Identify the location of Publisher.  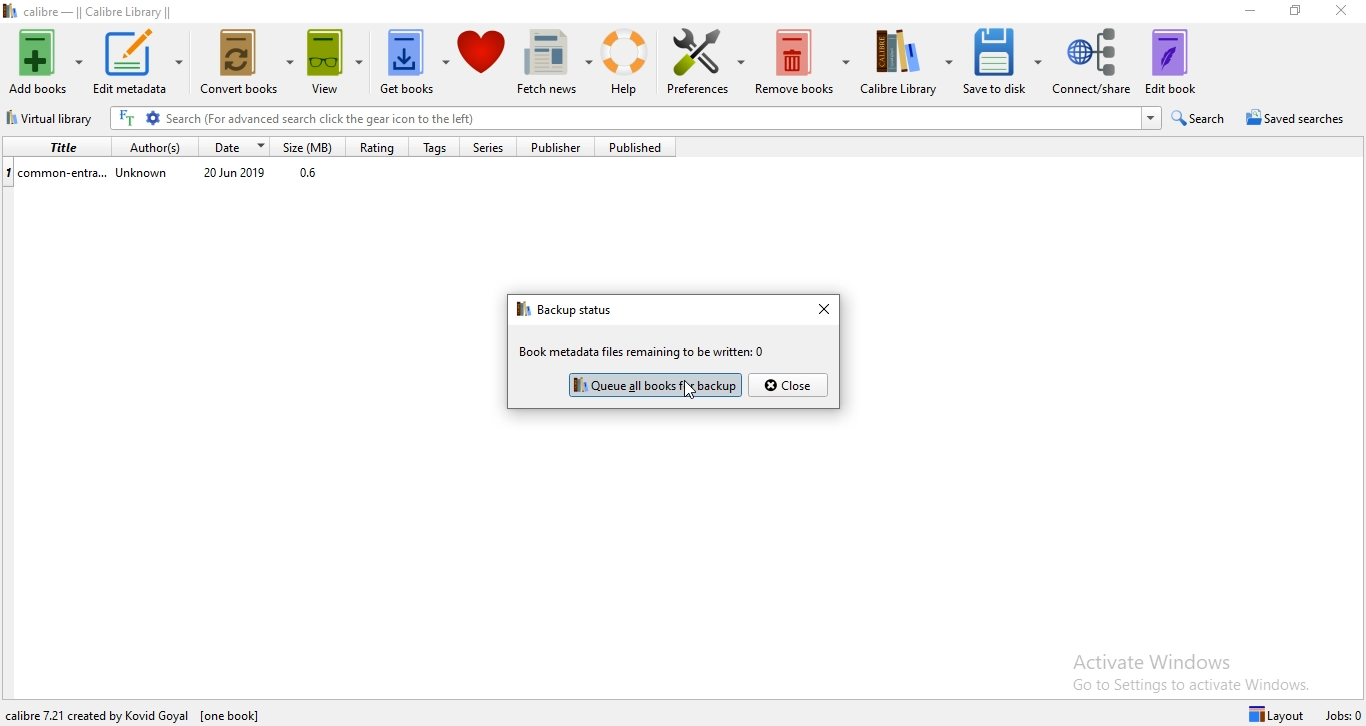
(563, 147).